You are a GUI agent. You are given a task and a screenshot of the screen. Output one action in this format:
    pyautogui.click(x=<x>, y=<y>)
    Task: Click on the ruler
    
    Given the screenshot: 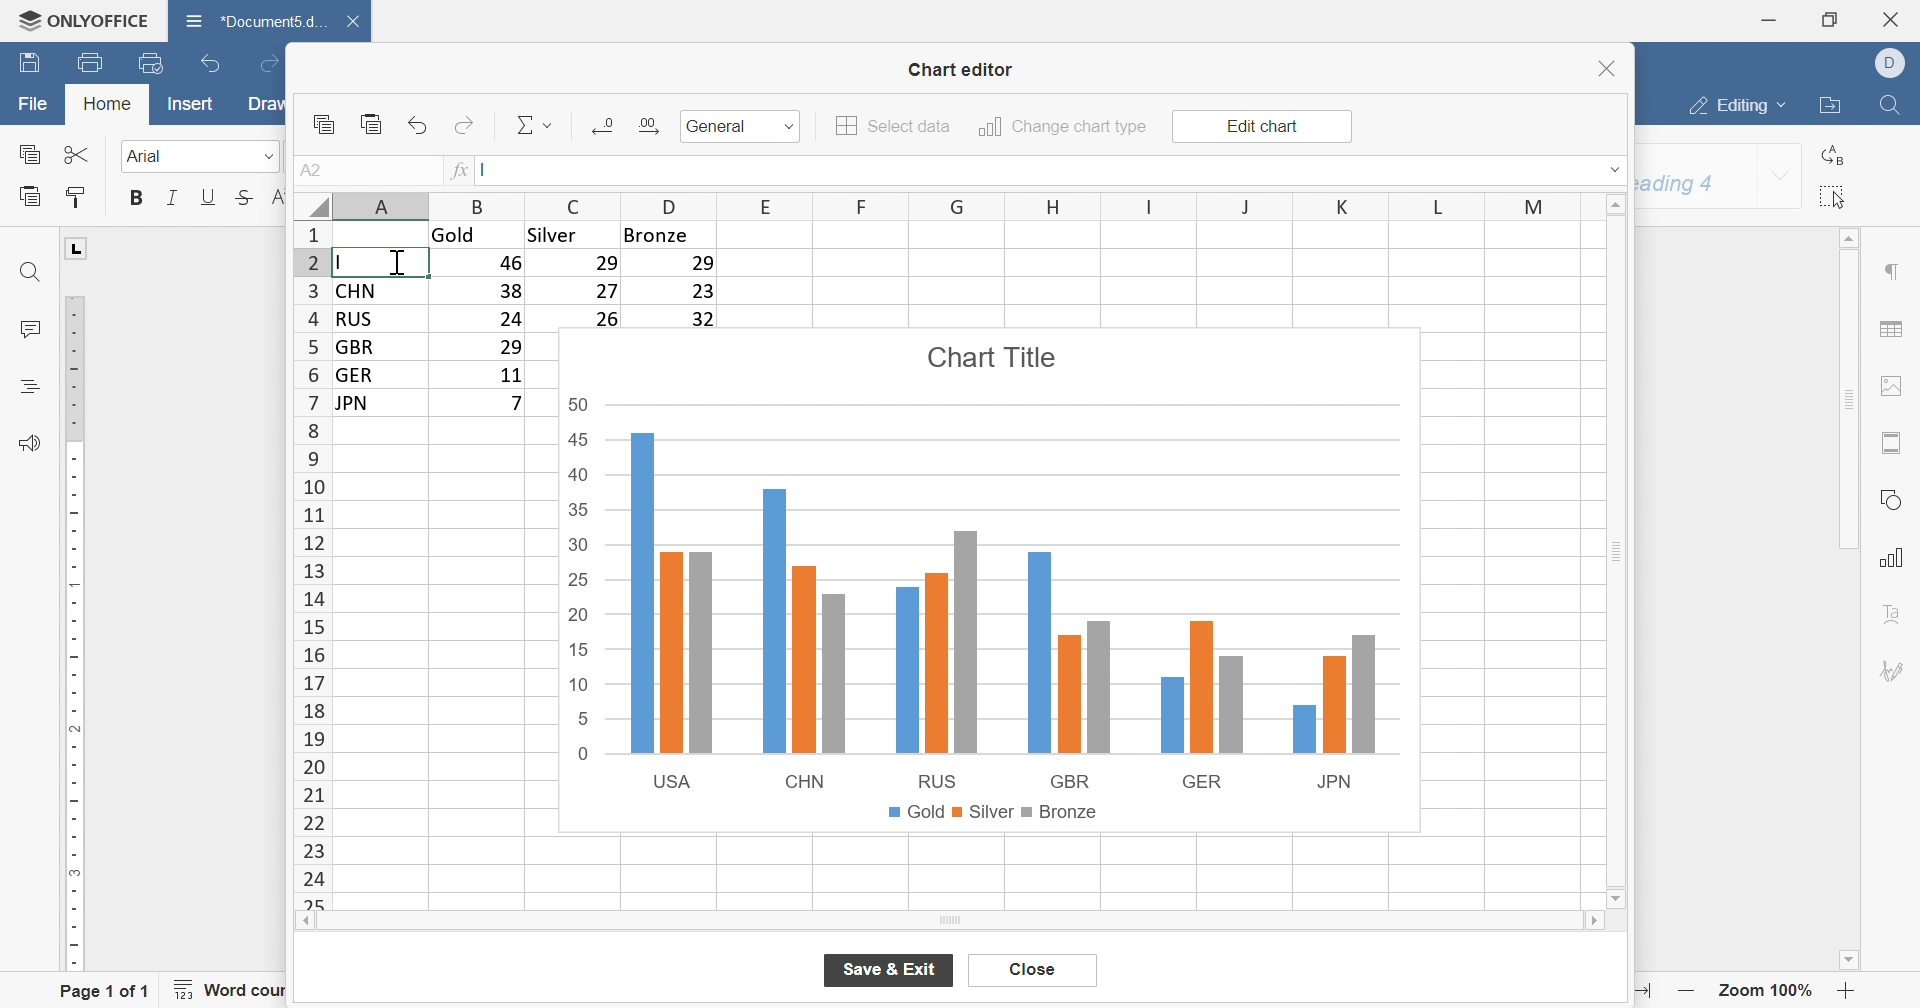 What is the action you would take?
    pyautogui.click(x=71, y=634)
    